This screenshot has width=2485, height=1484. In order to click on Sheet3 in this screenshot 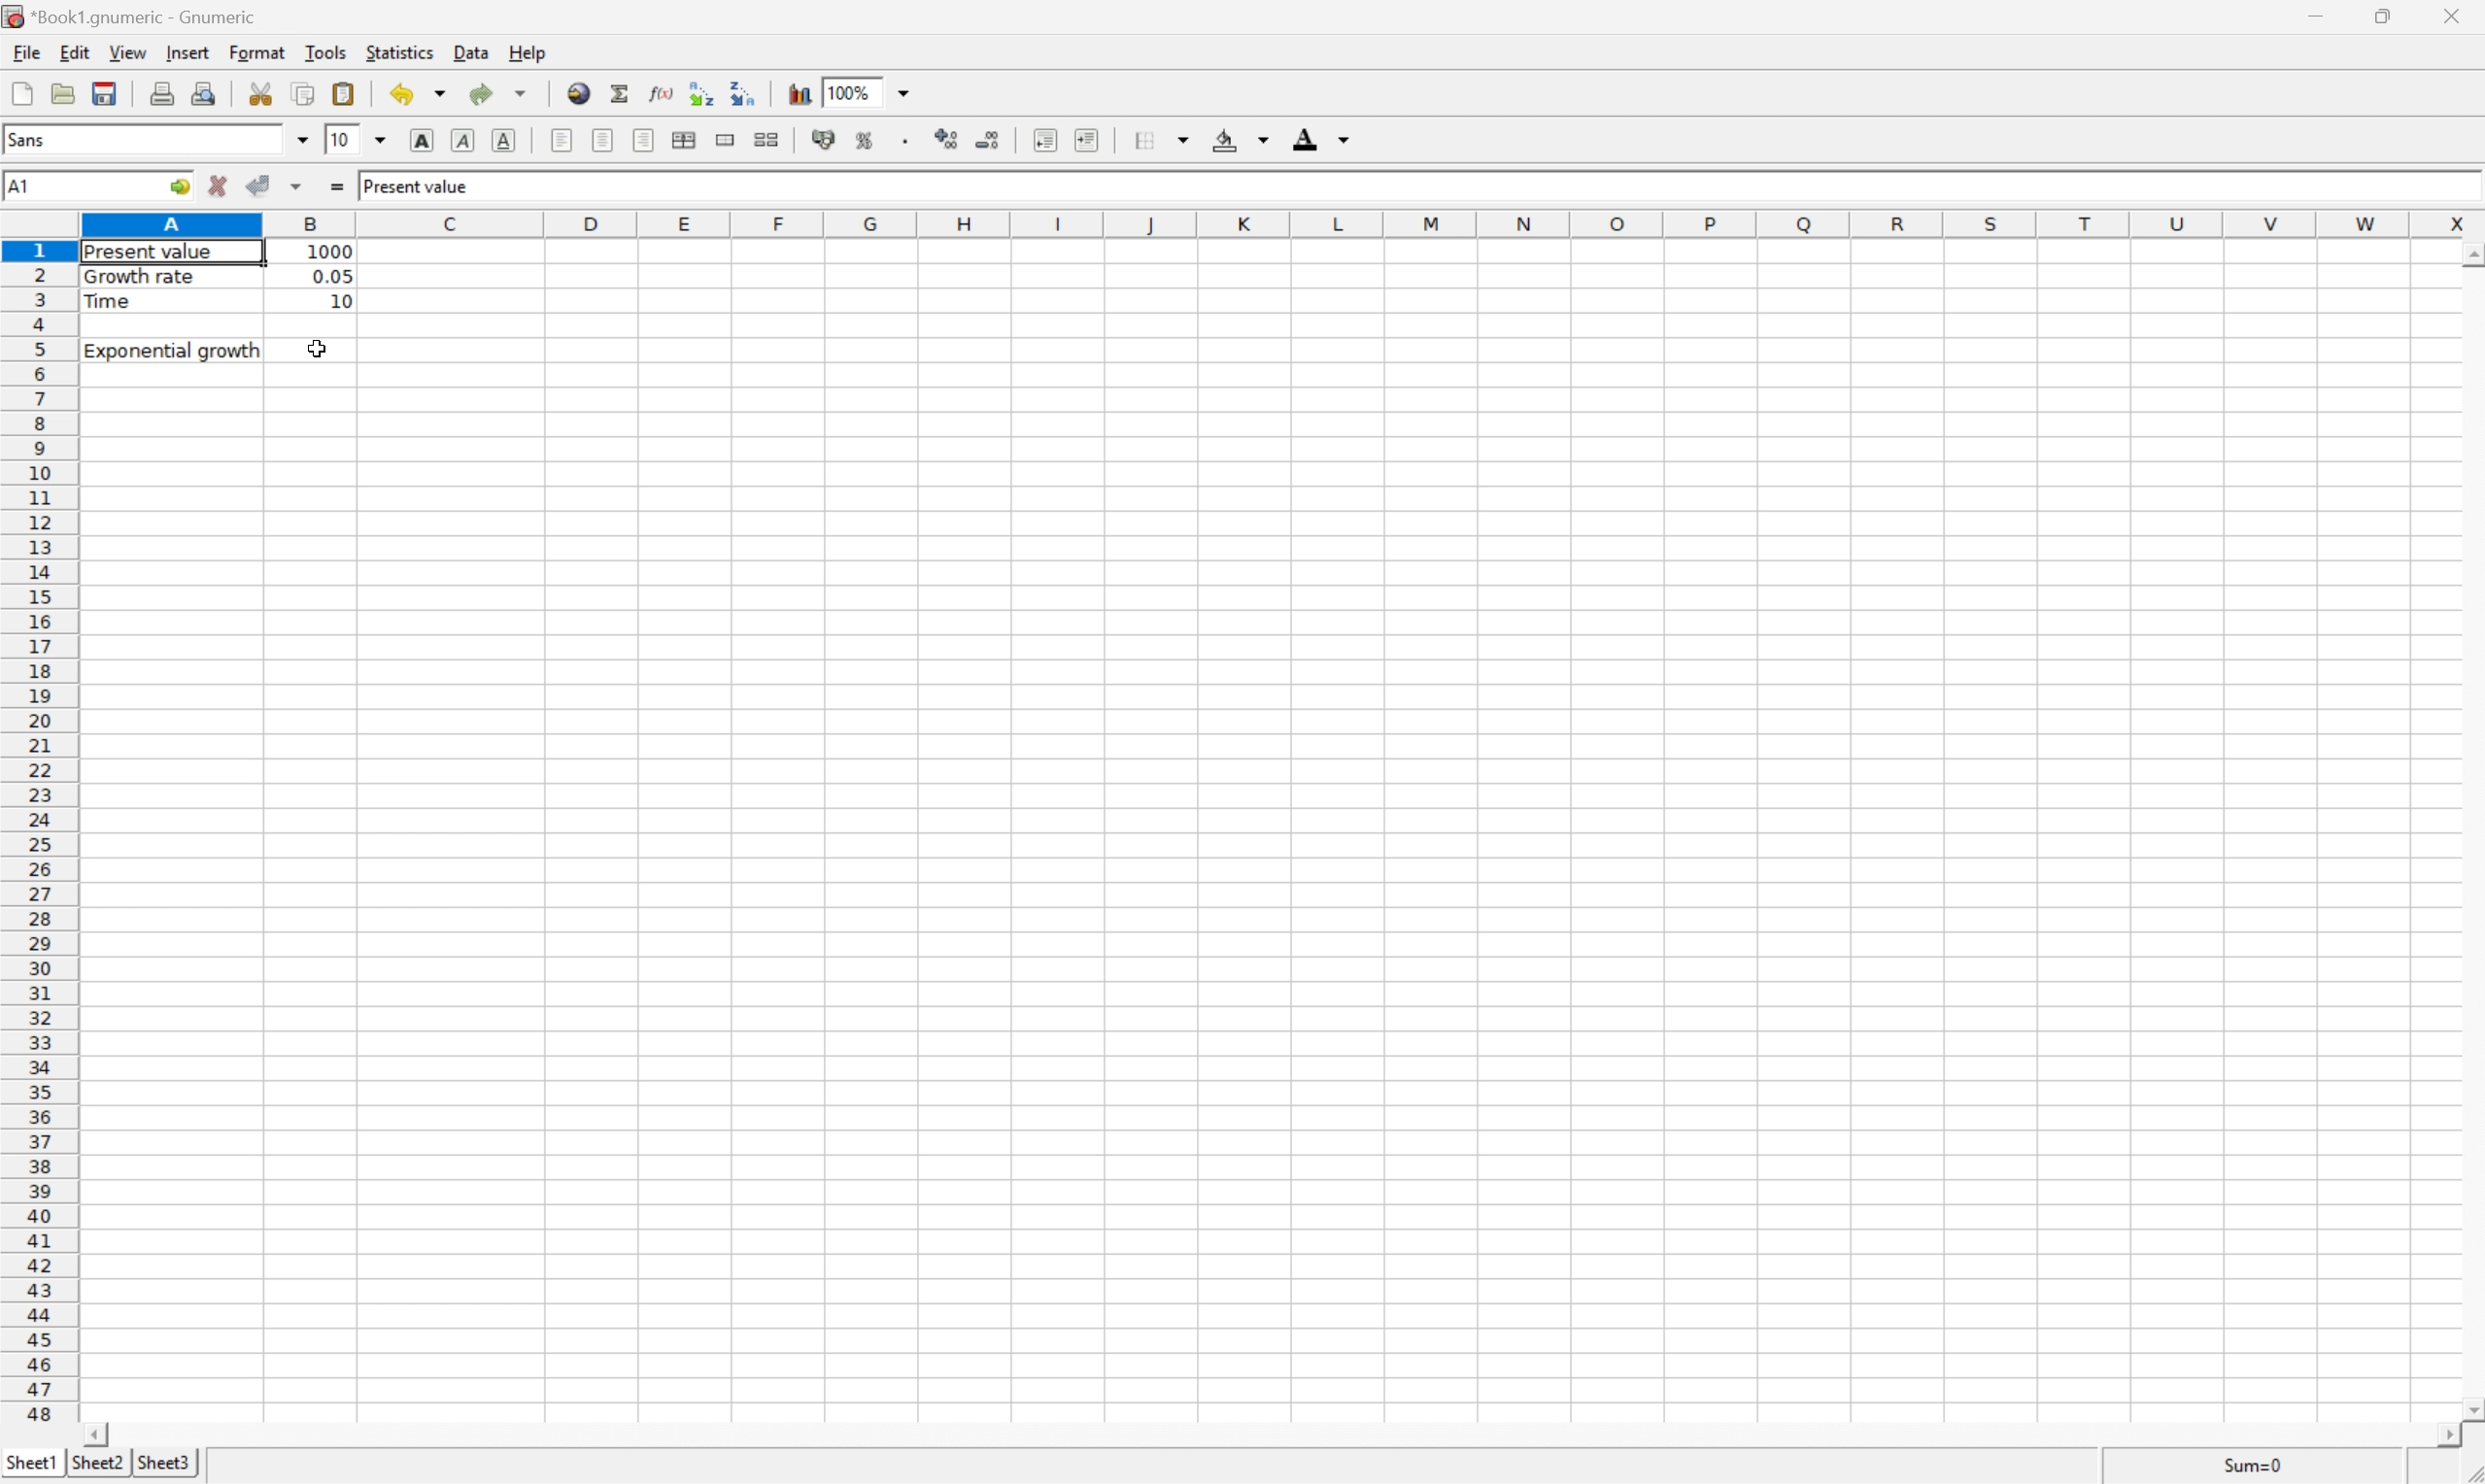, I will do `click(166, 1463)`.